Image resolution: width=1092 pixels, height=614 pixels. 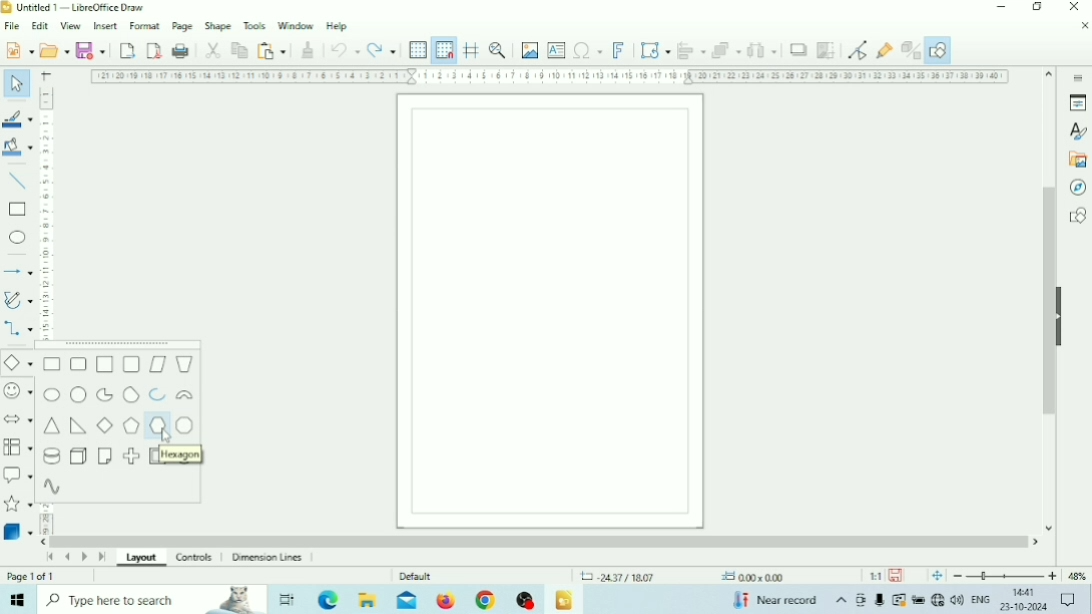 What do you see at coordinates (185, 397) in the screenshot?
I see `Block Arc` at bounding box center [185, 397].